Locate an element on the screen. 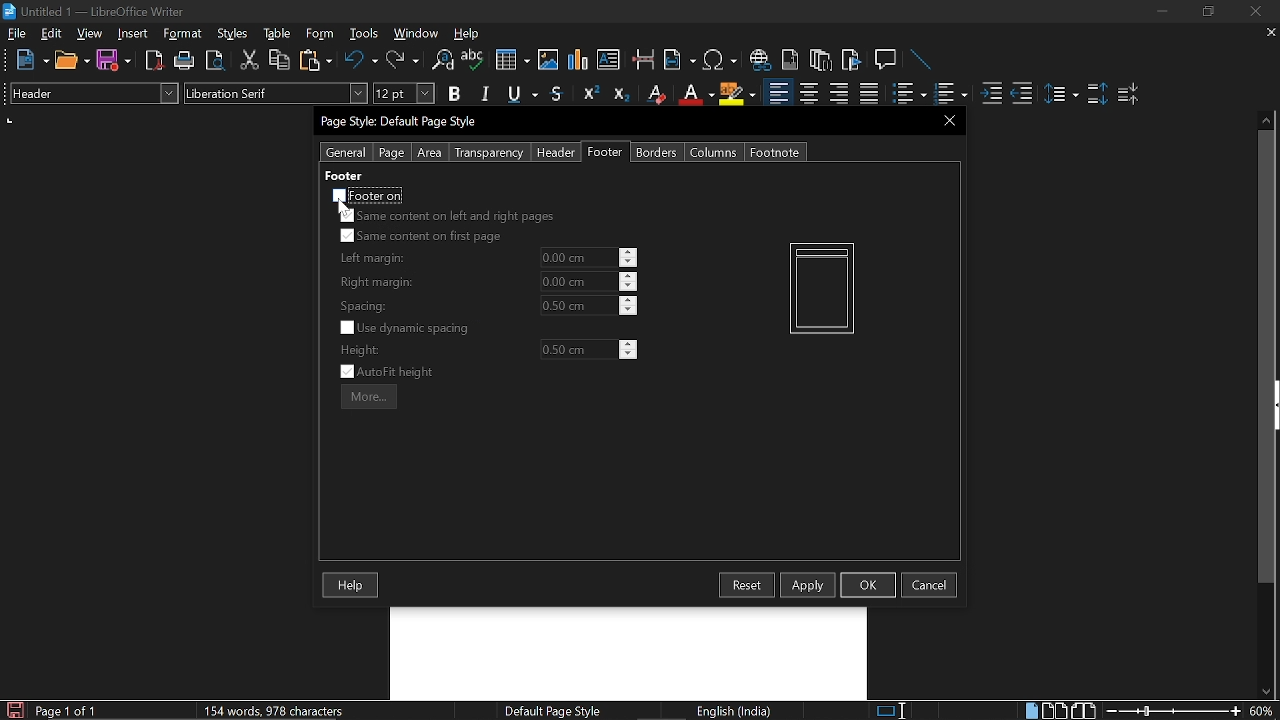 Image resolution: width=1280 pixels, height=720 pixels. page Page is located at coordinates (391, 153).